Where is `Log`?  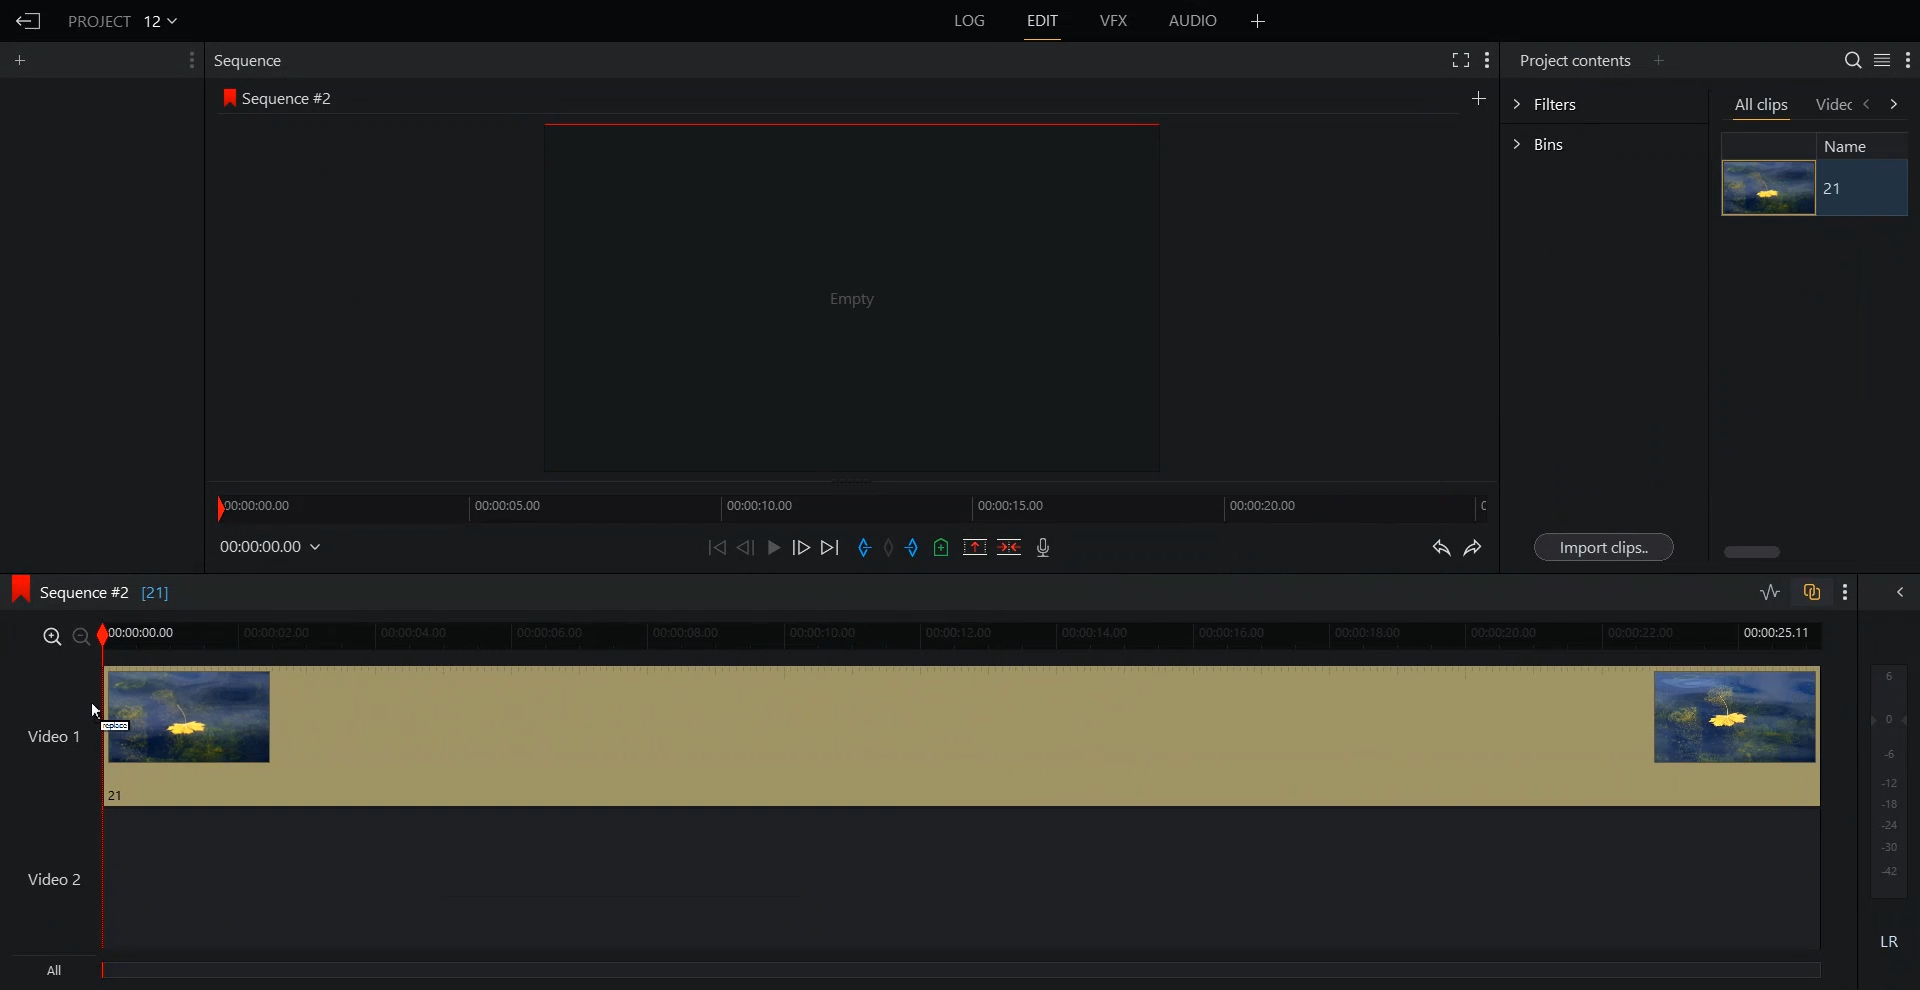 Log is located at coordinates (970, 21).